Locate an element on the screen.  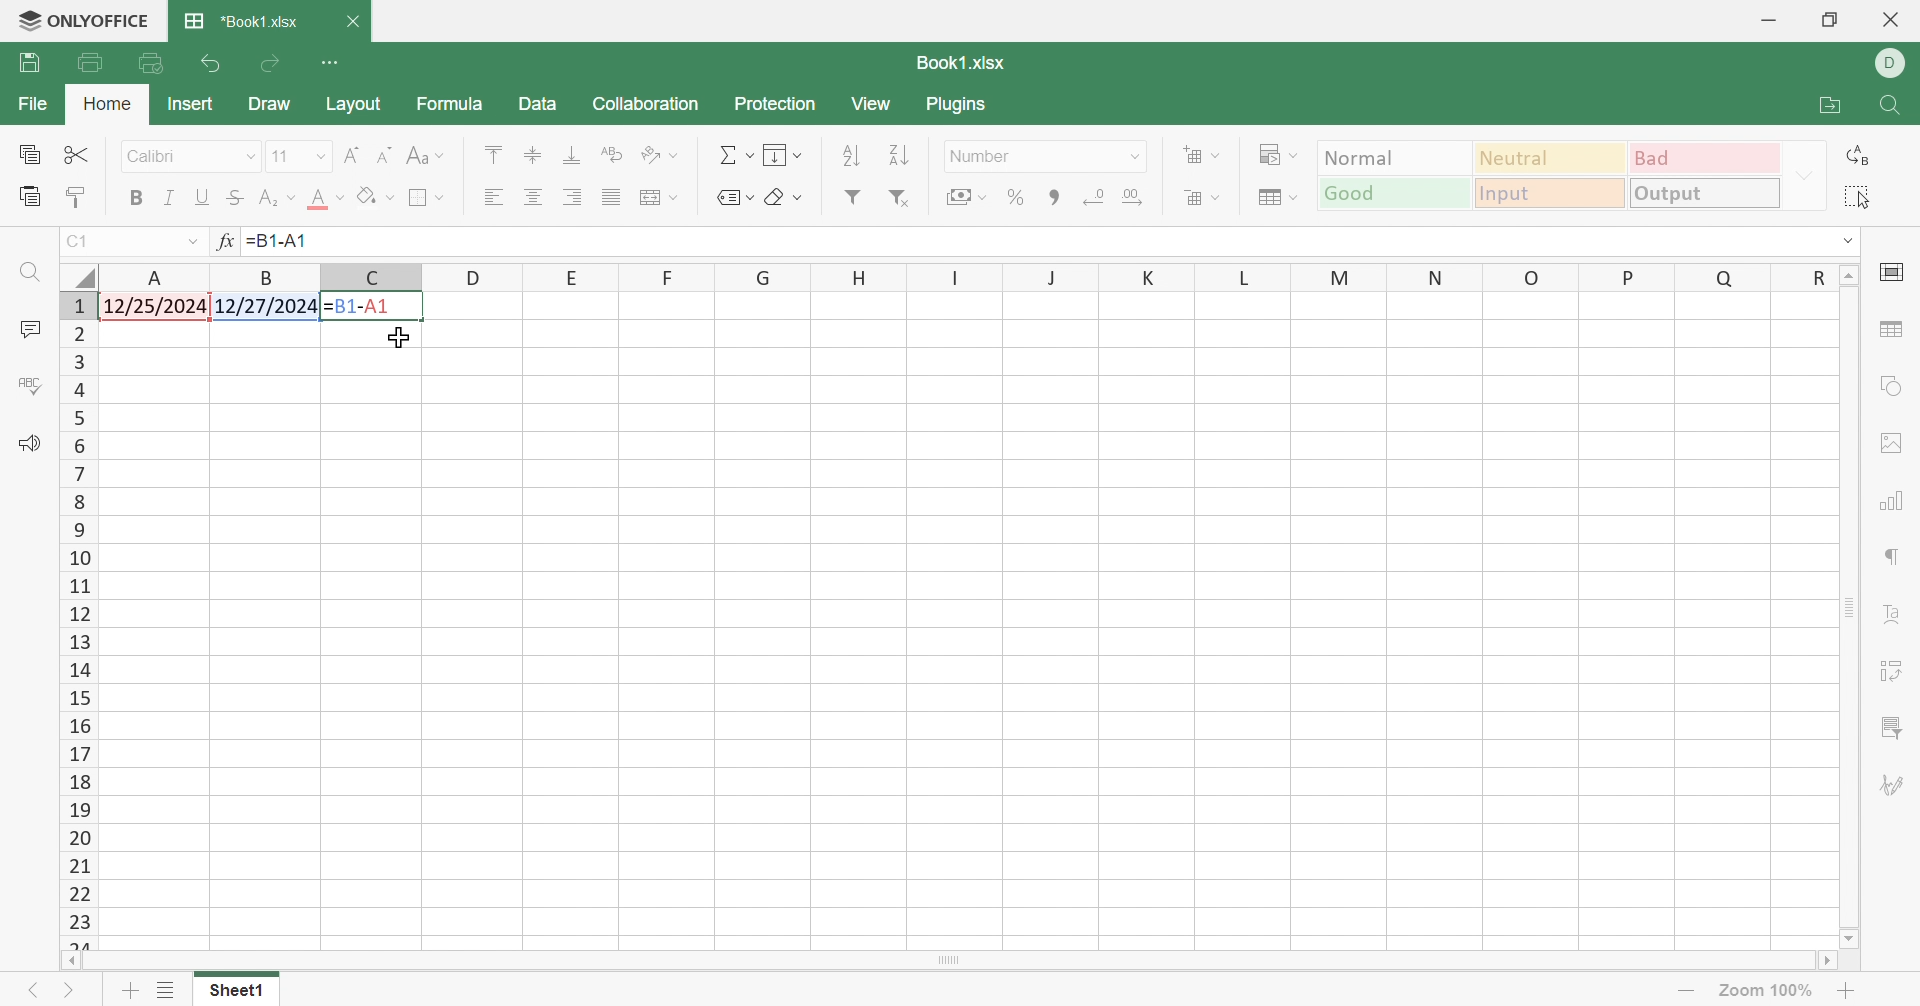
Bold is located at coordinates (139, 200).